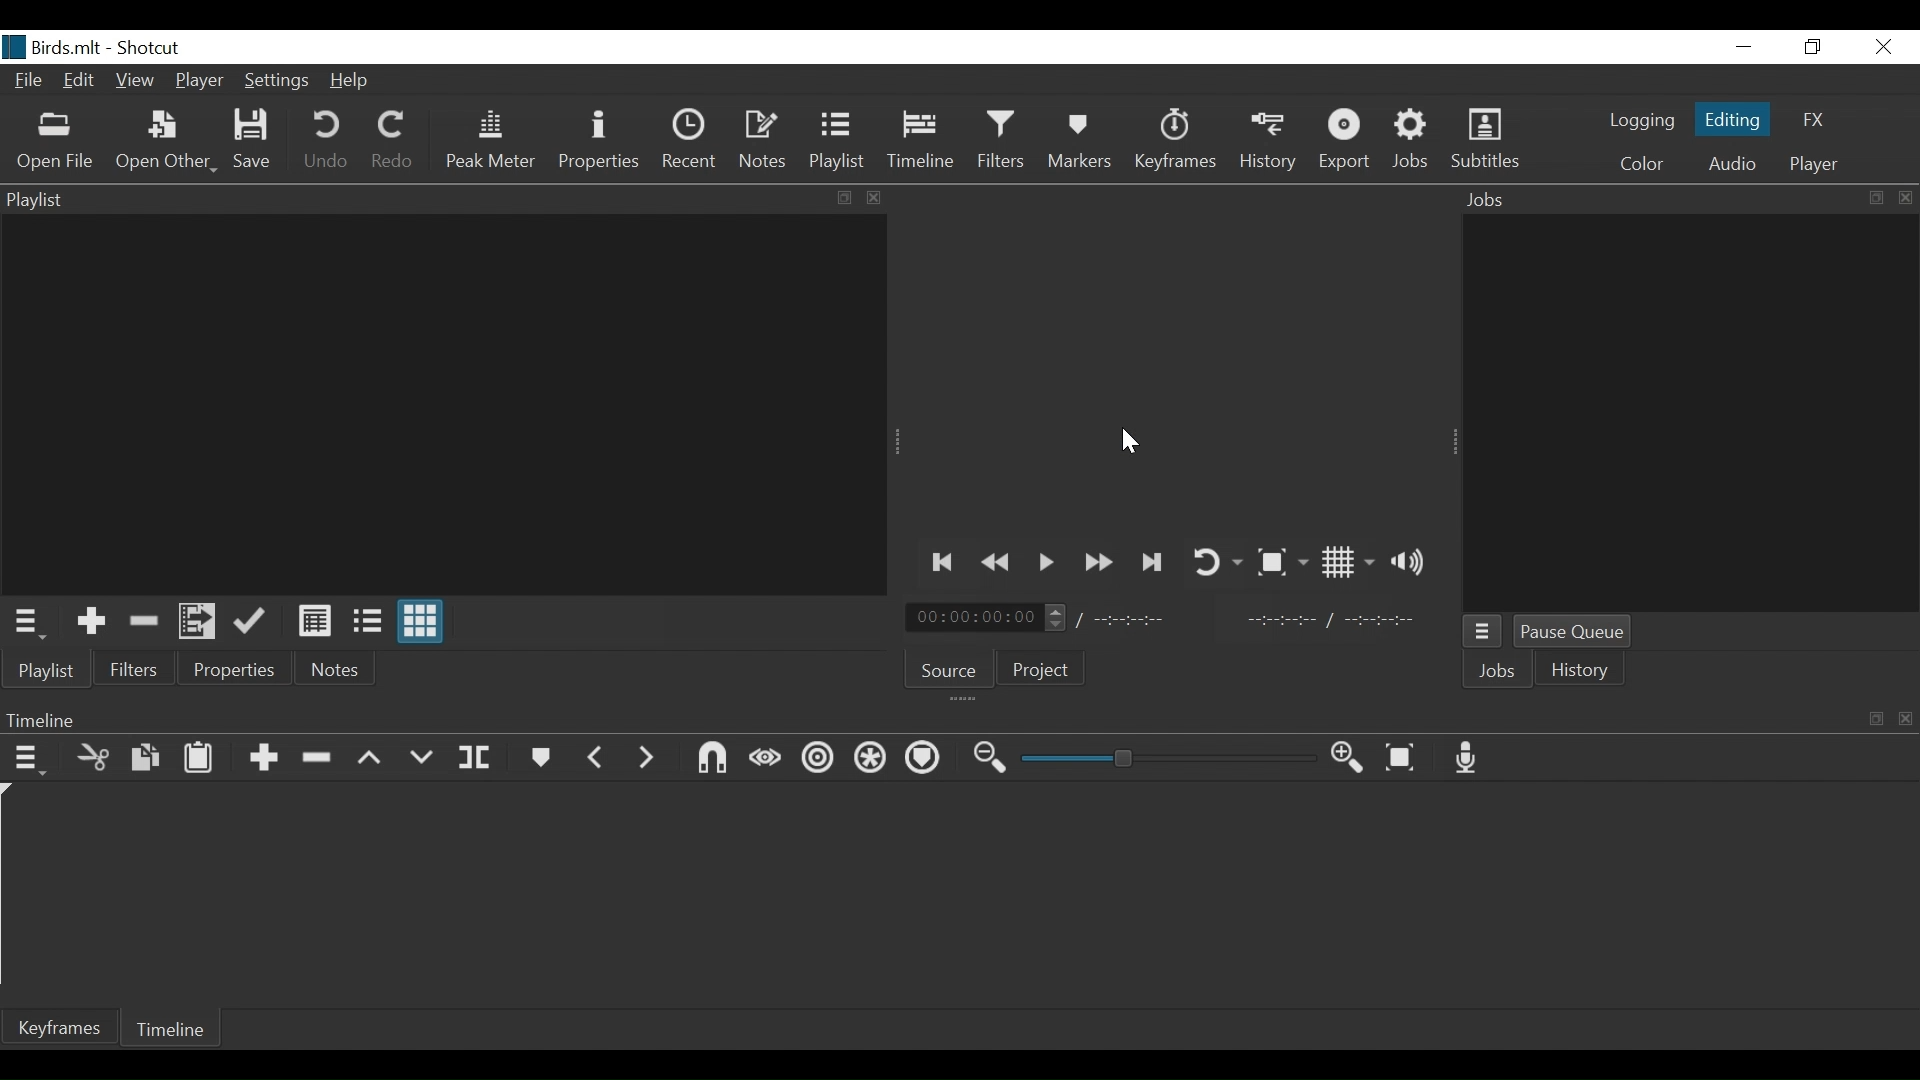 This screenshot has width=1920, height=1080. What do you see at coordinates (475, 758) in the screenshot?
I see `Split at playhead` at bounding box center [475, 758].